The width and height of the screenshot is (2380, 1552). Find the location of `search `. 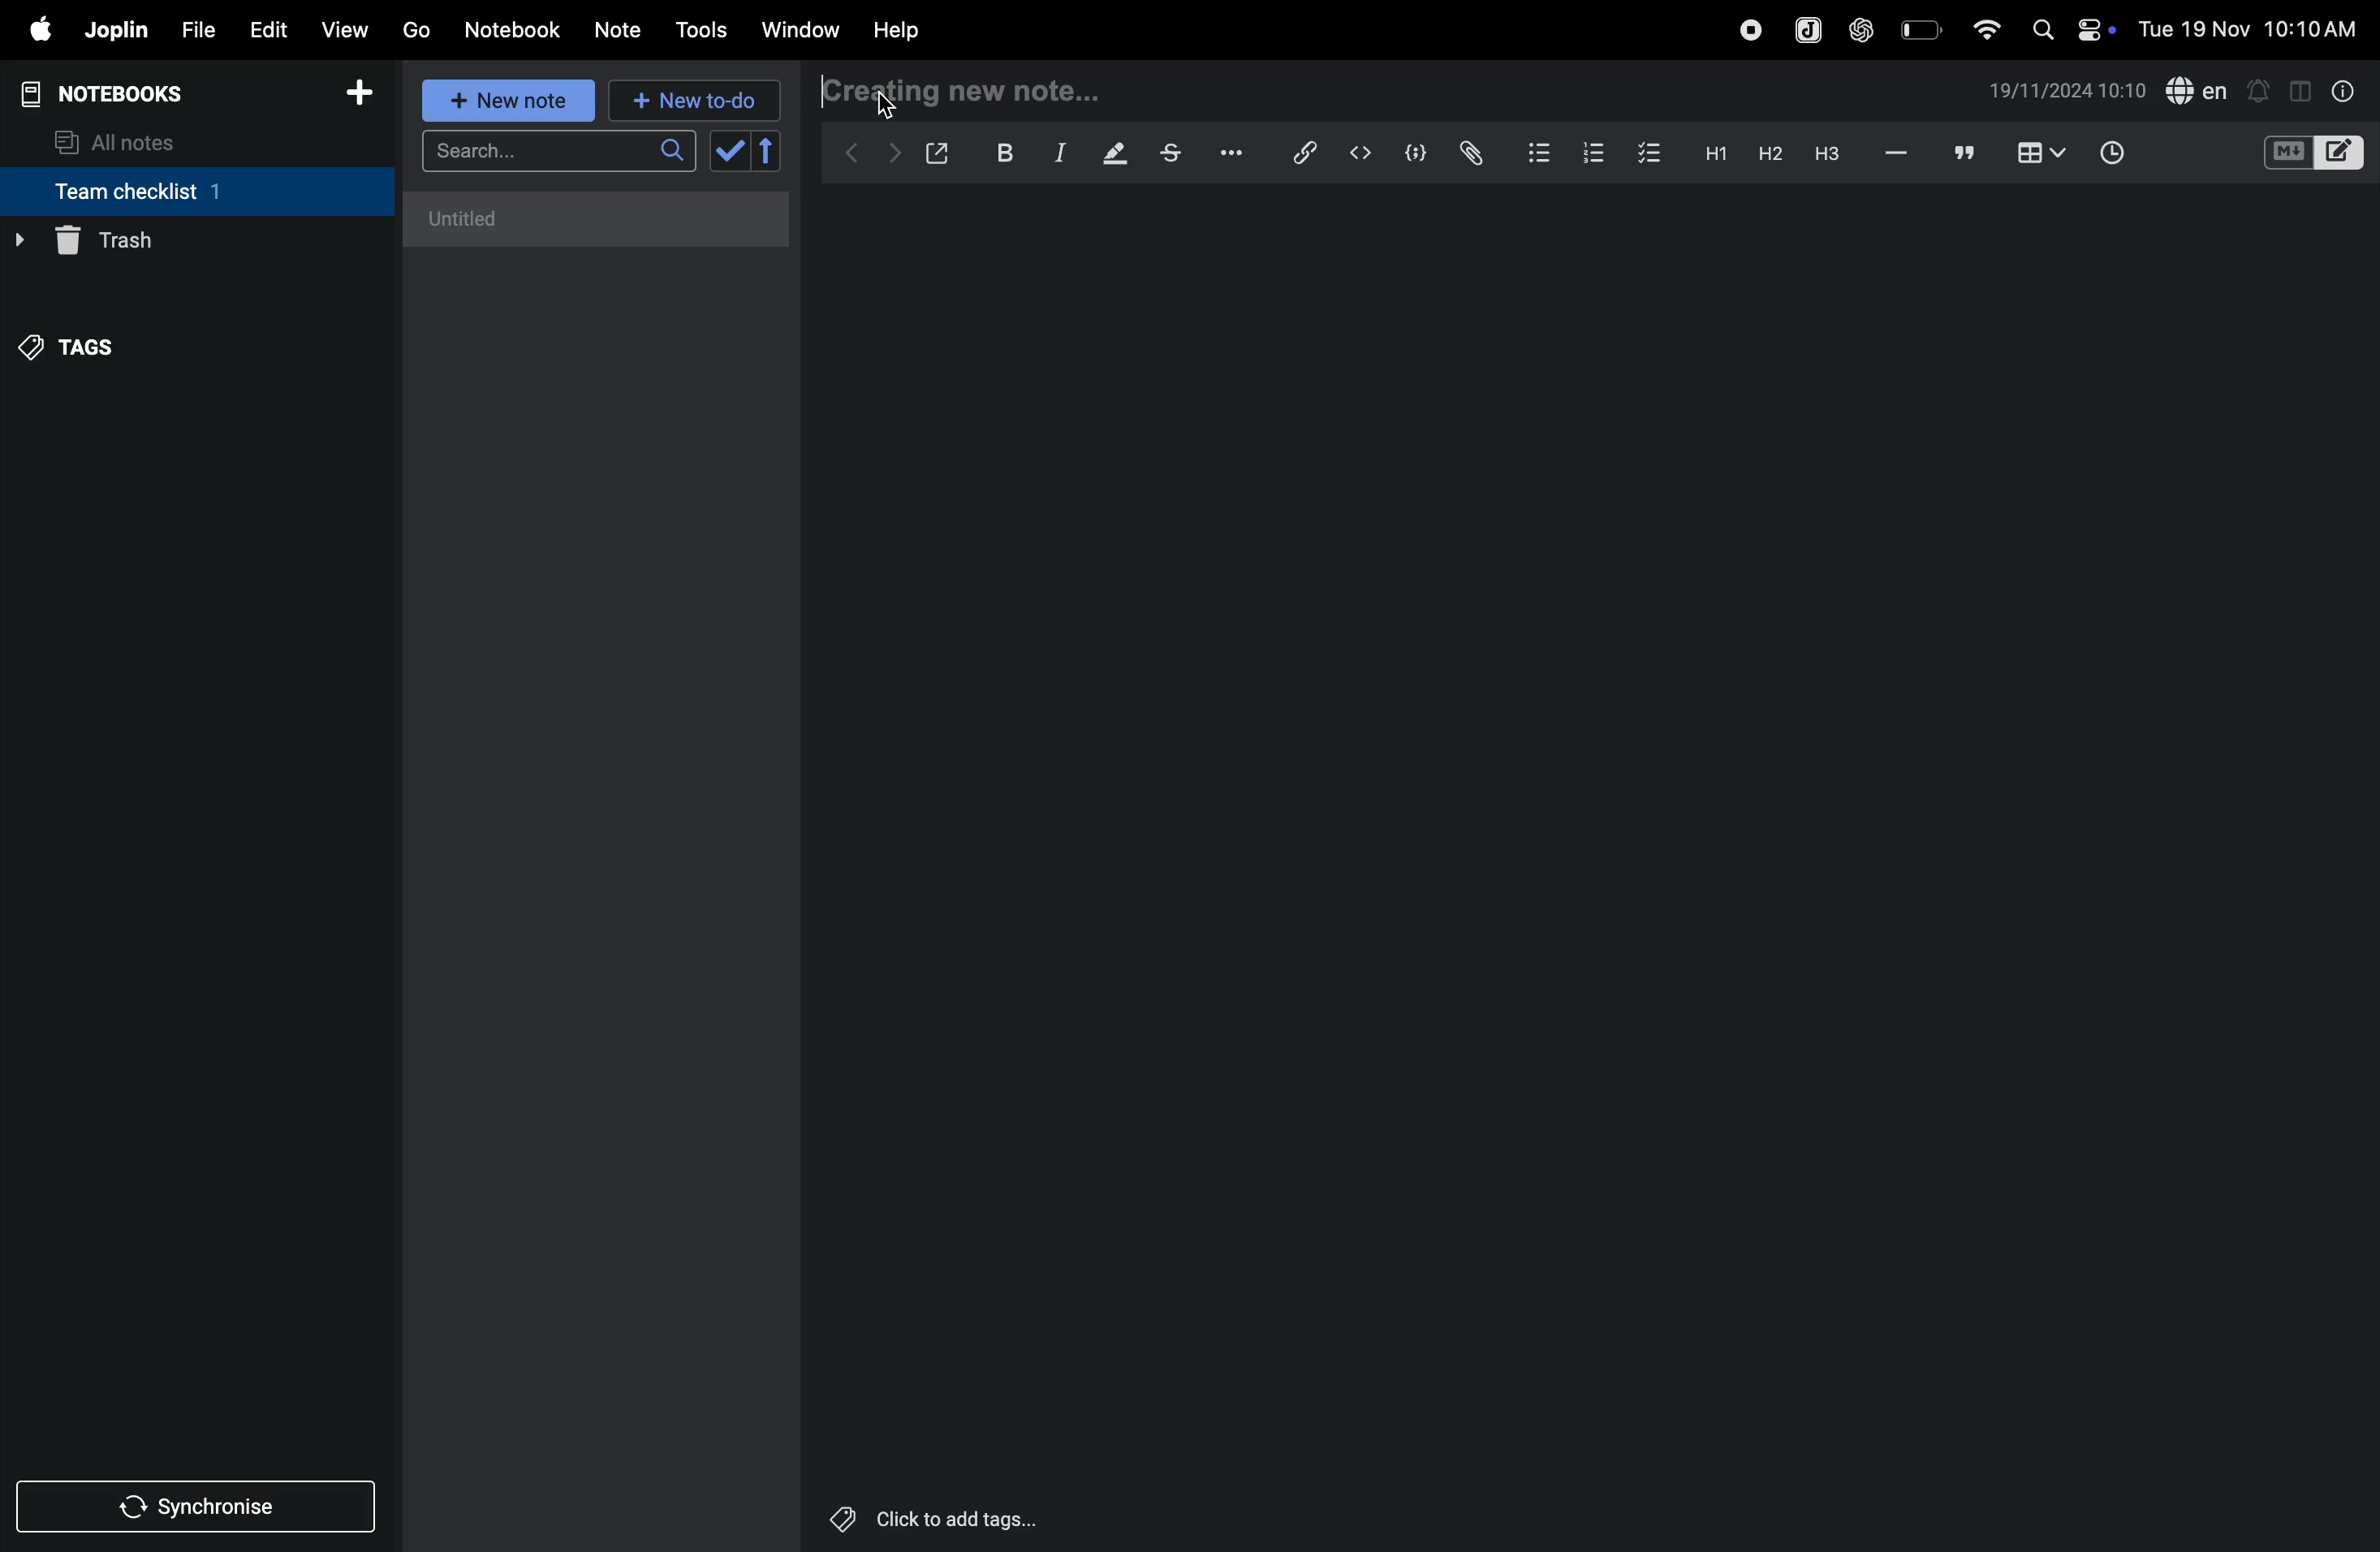

search  is located at coordinates (555, 154).